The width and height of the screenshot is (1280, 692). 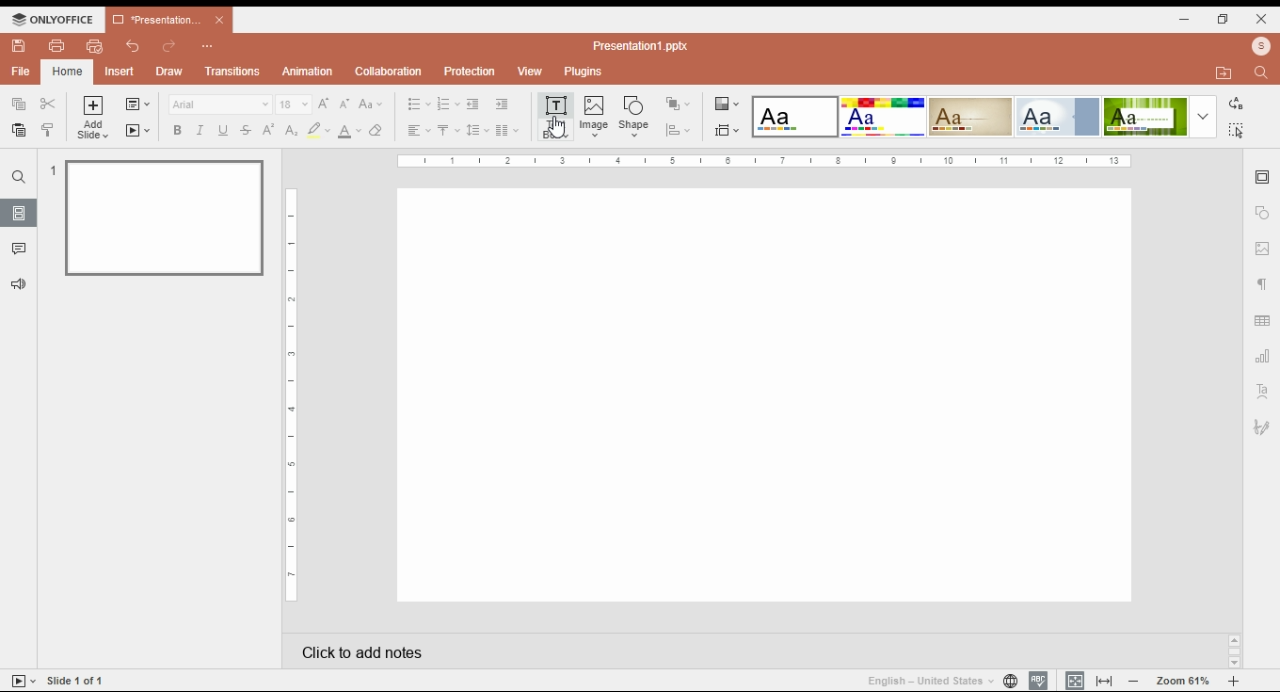 What do you see at coordinates (209, 47) in the screenshot?
I see `customize quick access` at bounding box center [209, 47].